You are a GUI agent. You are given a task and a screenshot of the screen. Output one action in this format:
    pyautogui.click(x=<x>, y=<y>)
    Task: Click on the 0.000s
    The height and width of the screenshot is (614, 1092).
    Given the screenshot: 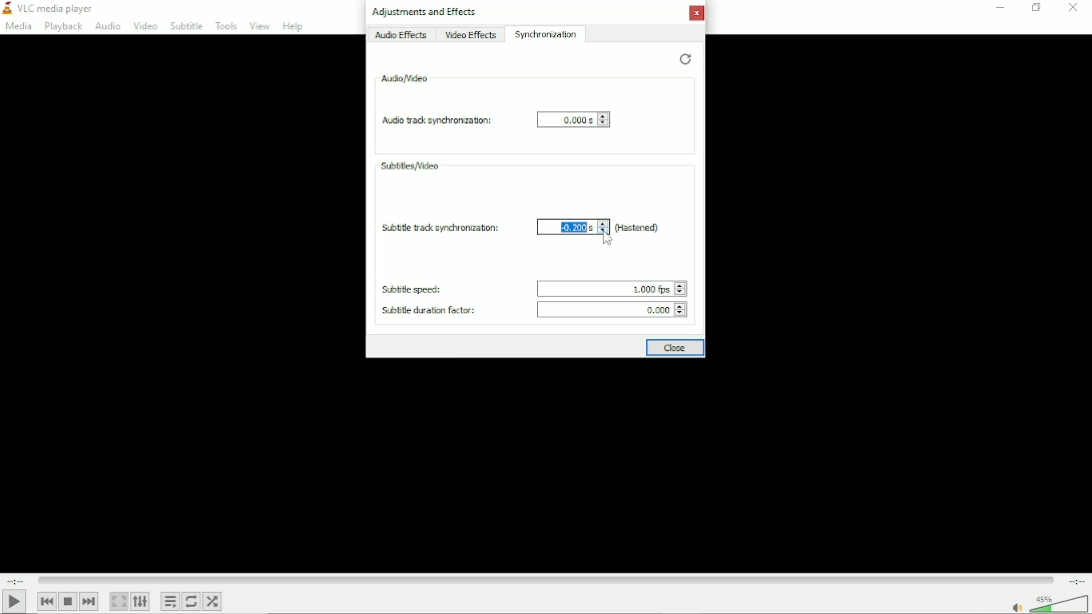 What is the action you would take?
    pyautogui.click(x=573, y=118)
    